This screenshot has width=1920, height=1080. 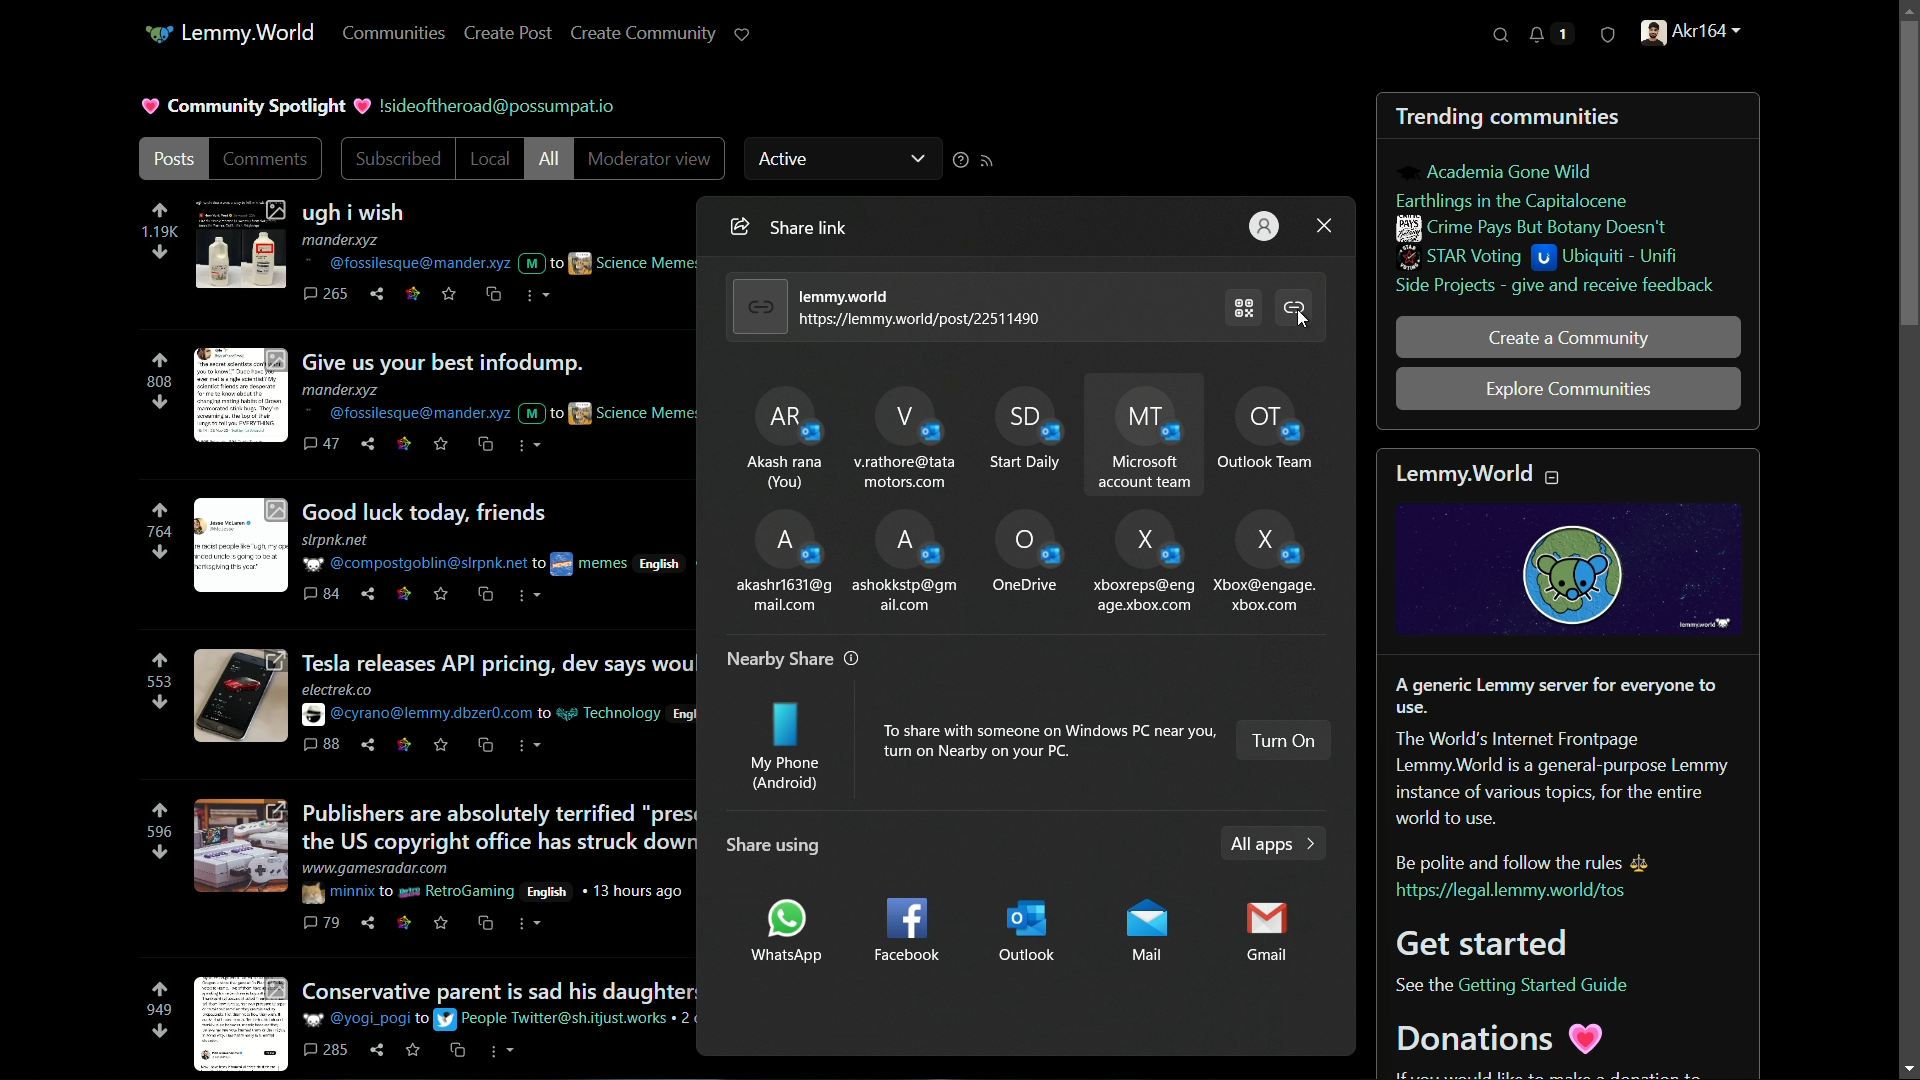 What do you see at coordinates (1271, 845) in the screenshot?
I see `all apps` at bounding box center [1271, 845].